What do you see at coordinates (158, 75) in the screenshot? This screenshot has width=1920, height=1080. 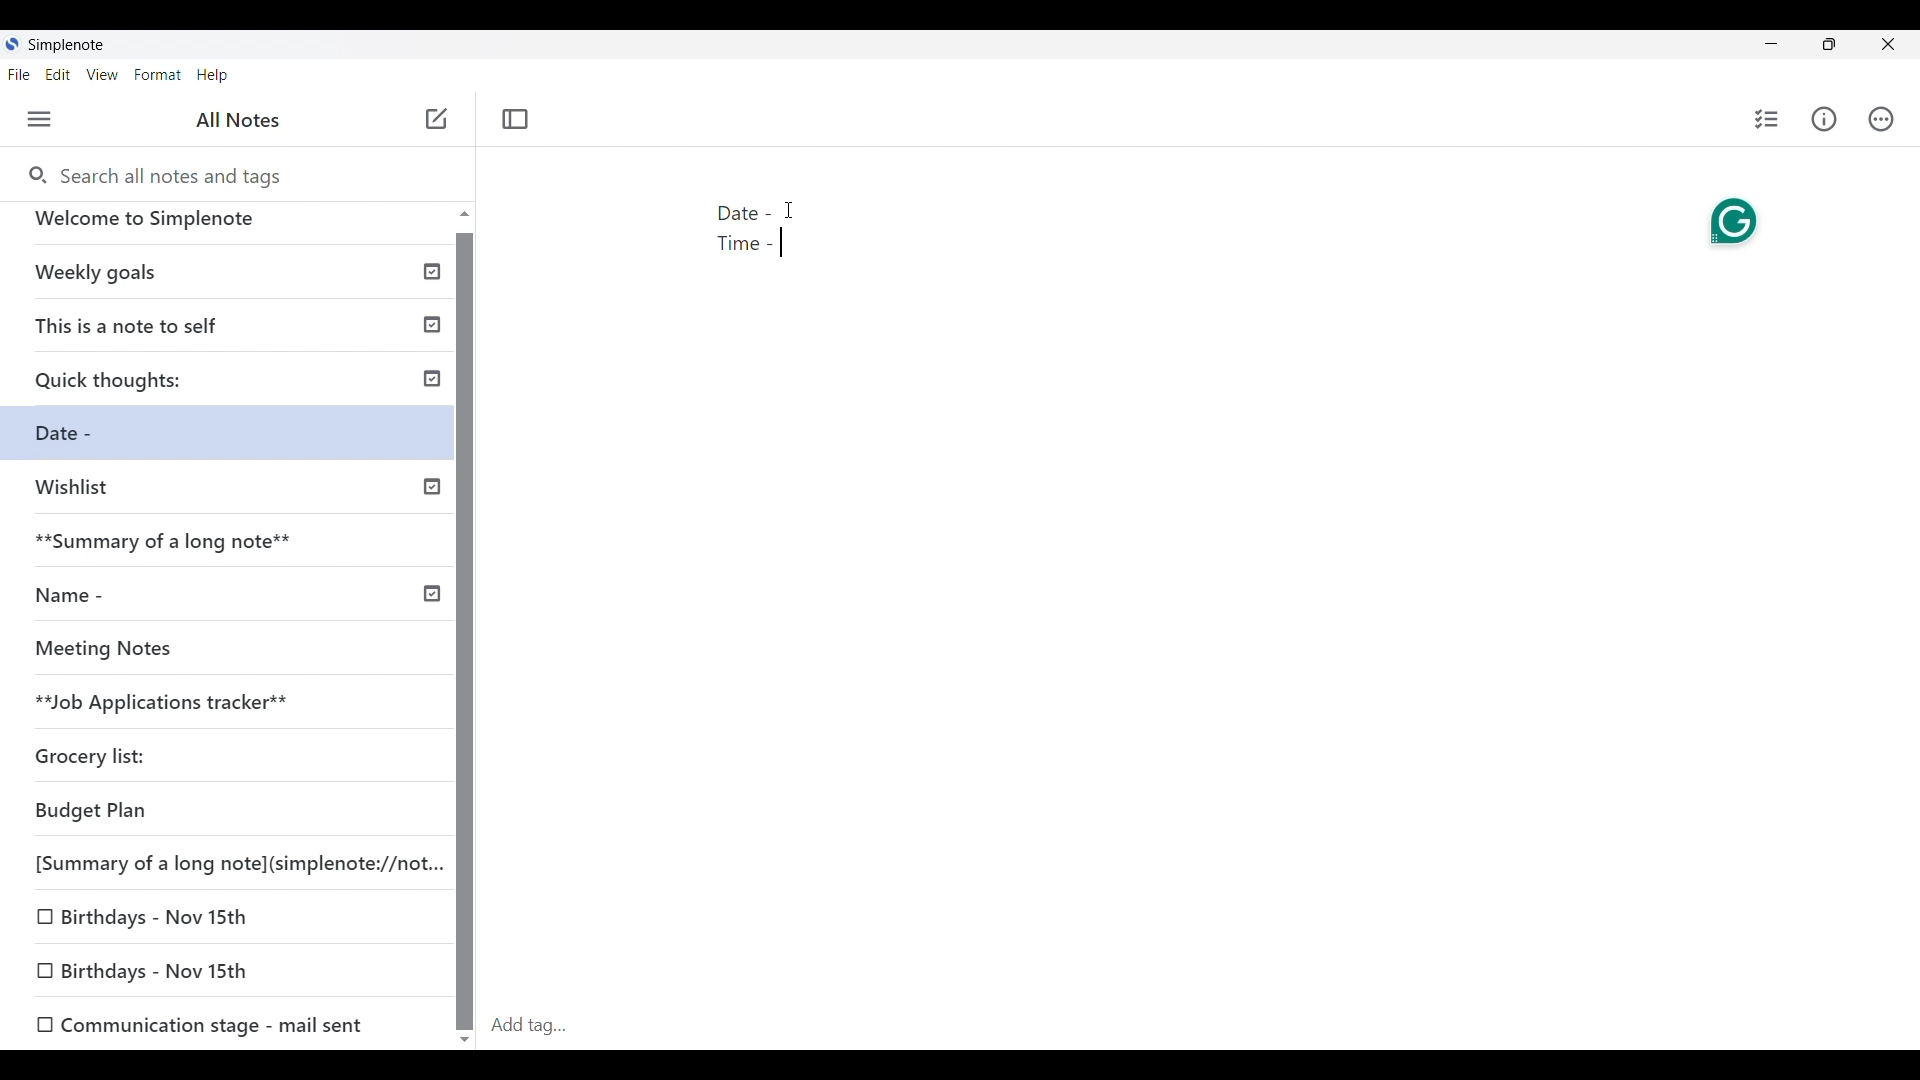 I see `Format menu` at bounding box center [158, 75].